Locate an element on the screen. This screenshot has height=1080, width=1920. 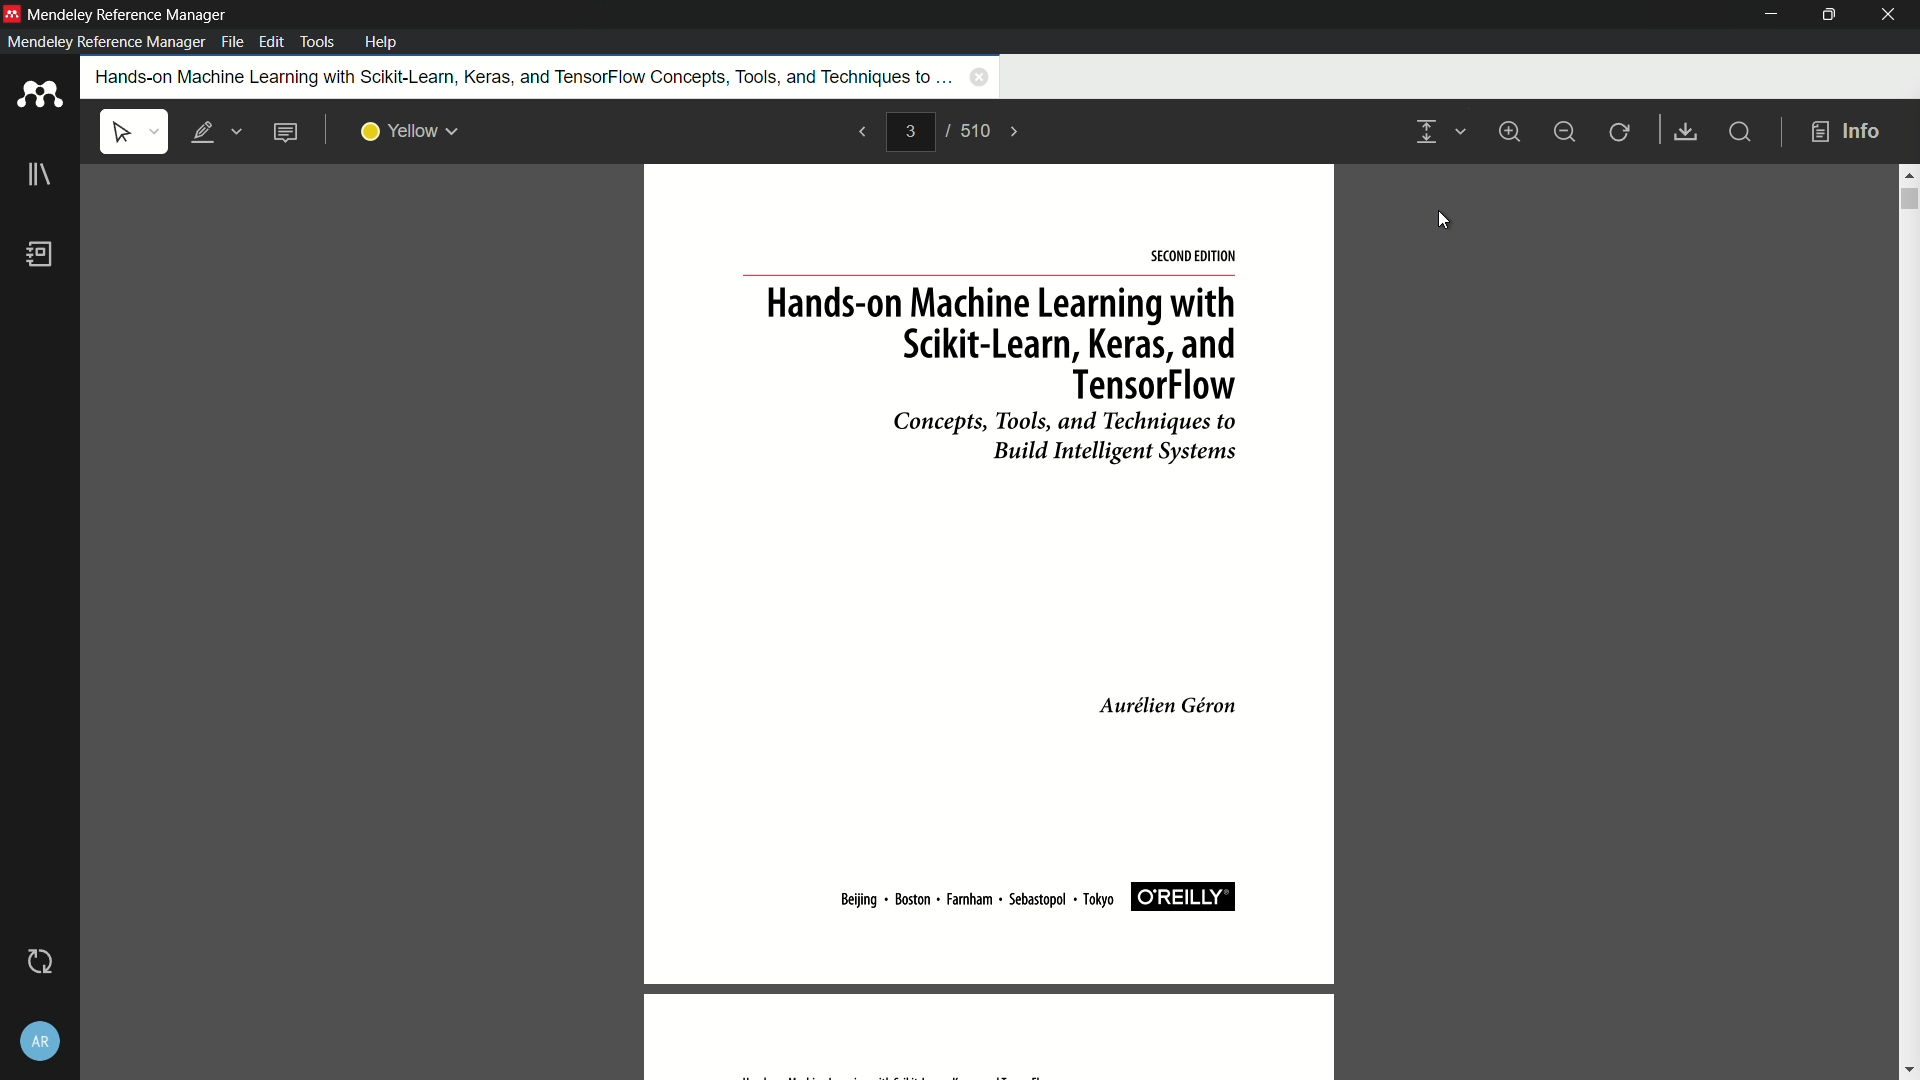
find is located at coordinates (1738, 131).